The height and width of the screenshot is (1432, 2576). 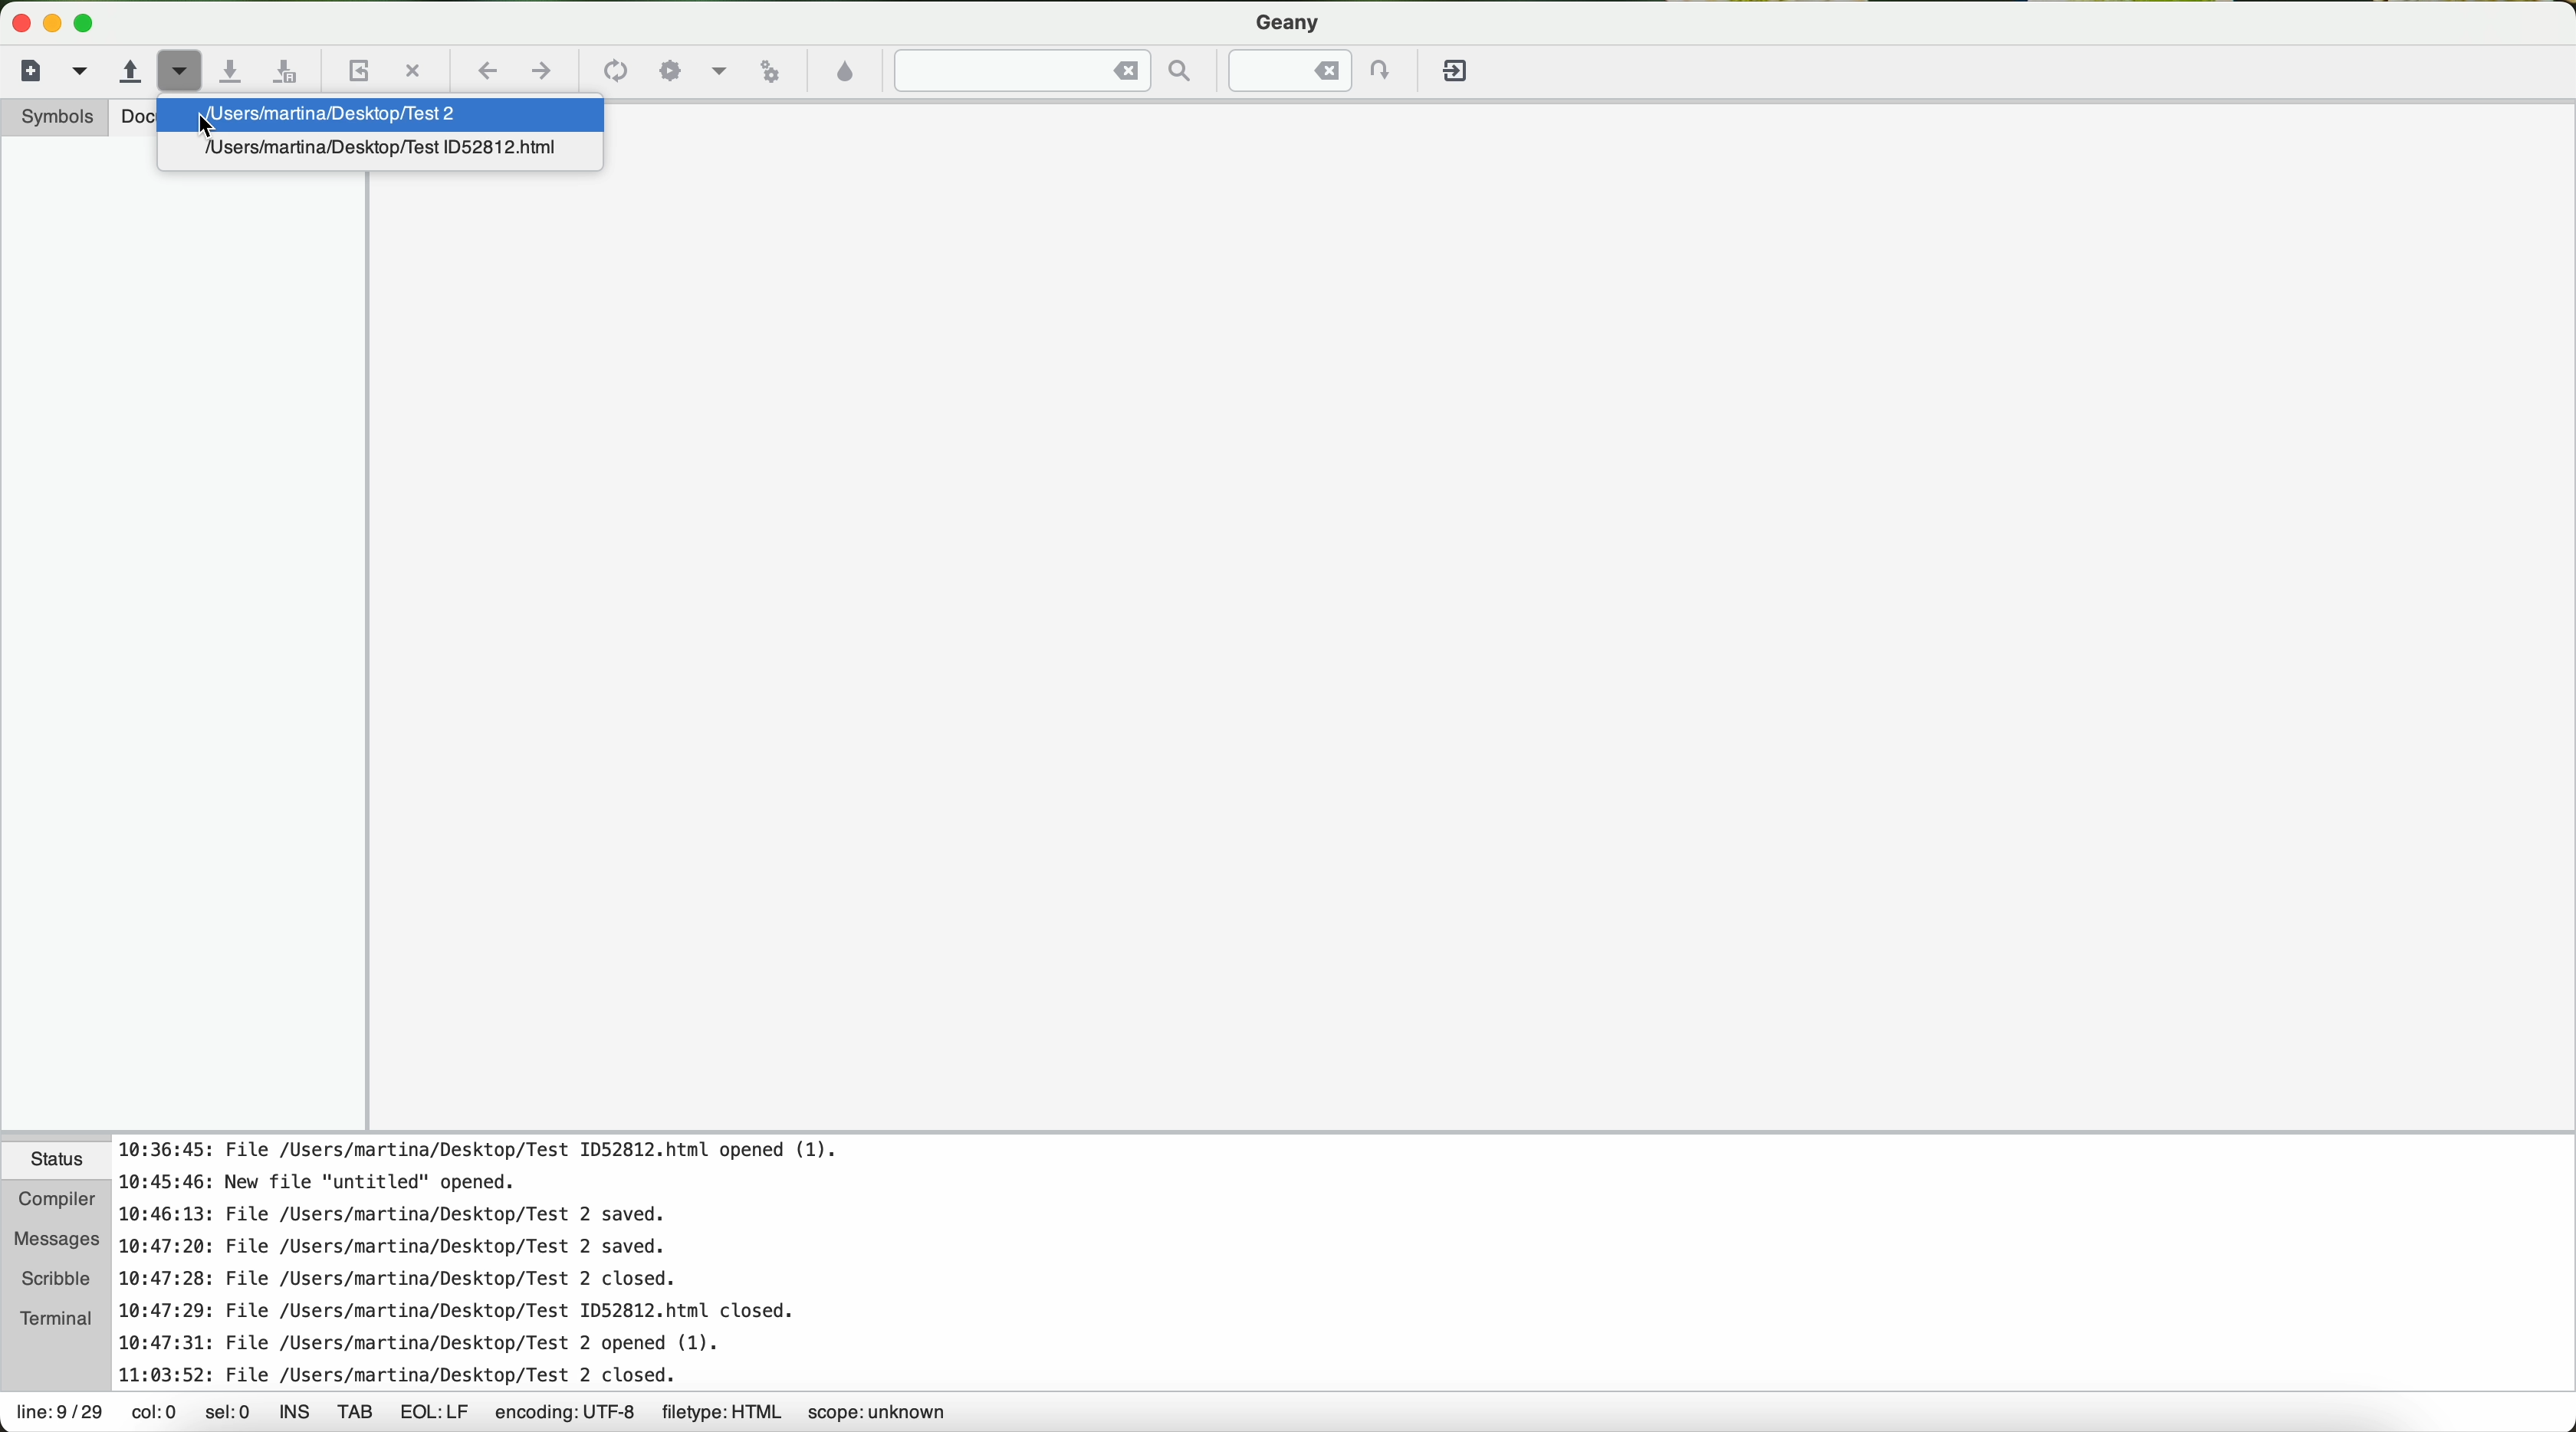 What do you see at coordinates (485, 1415) in the screenshot?
I see `data` at bounding box center [485, 1415].